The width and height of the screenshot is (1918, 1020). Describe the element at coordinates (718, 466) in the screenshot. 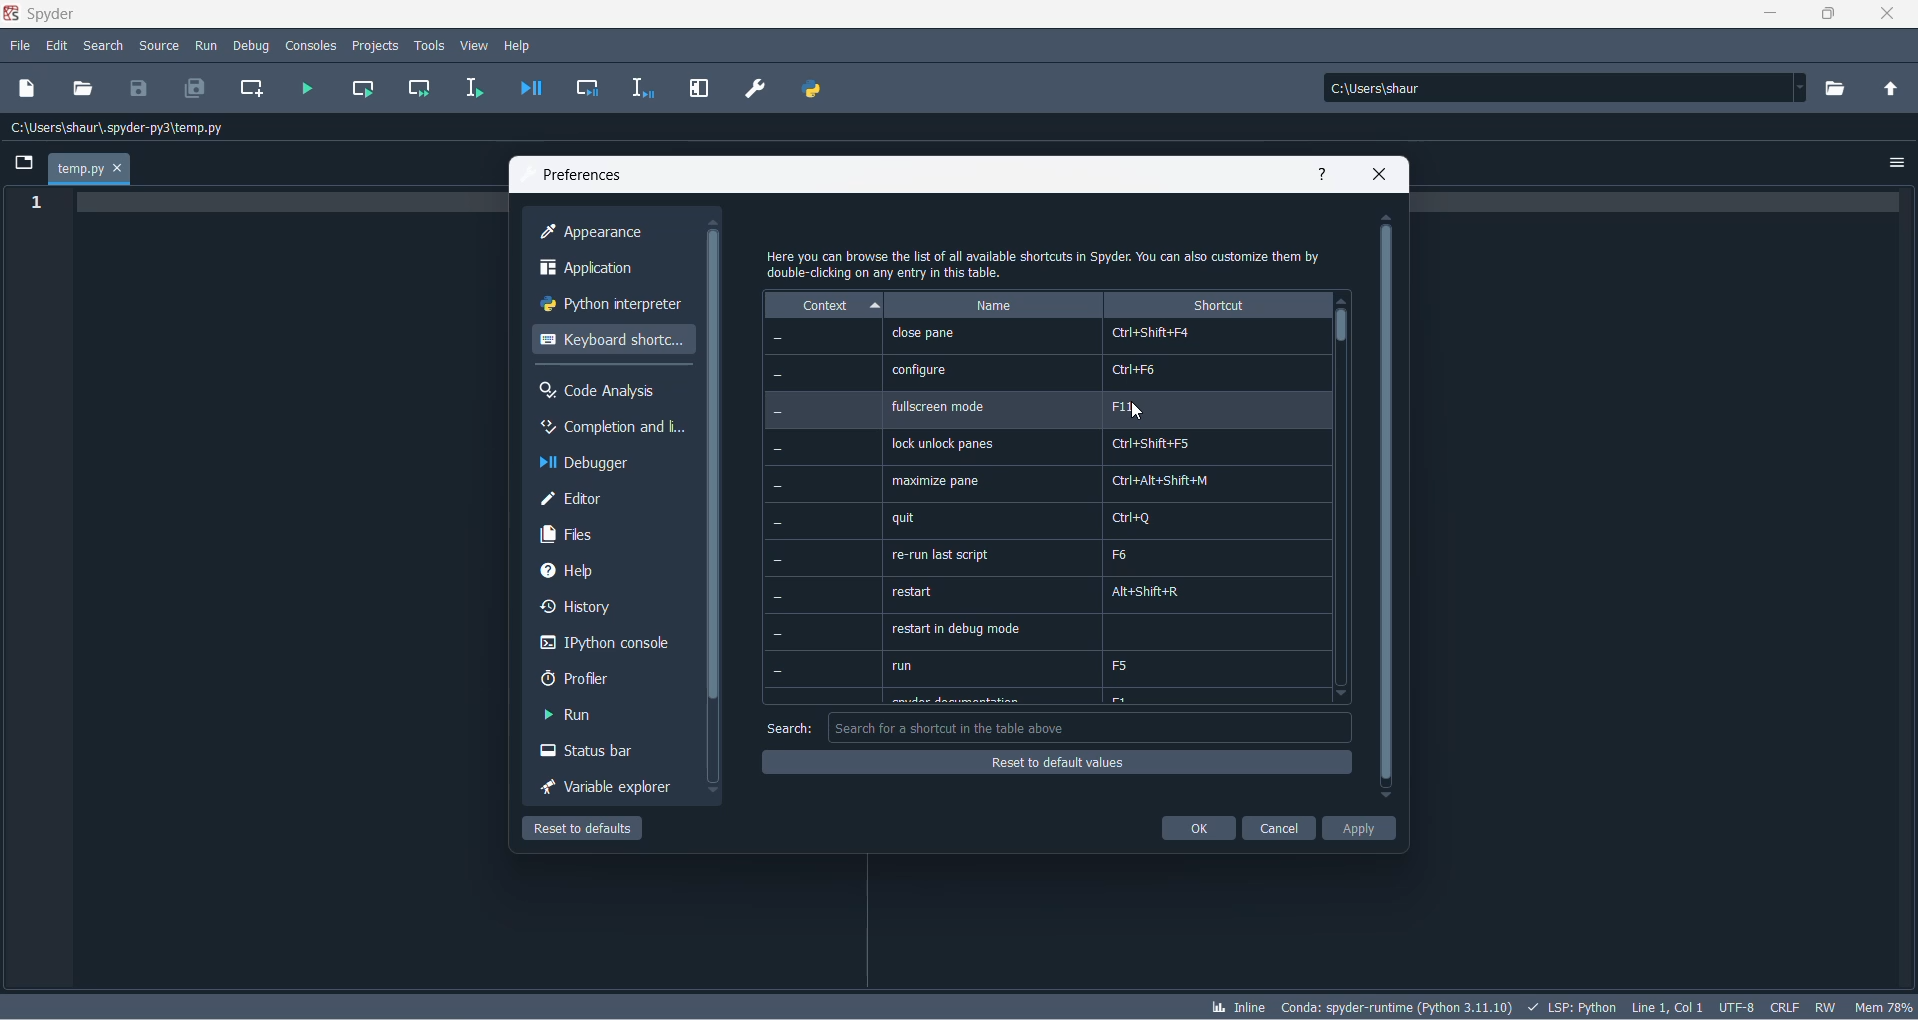

I see `scrollbar` at that location.